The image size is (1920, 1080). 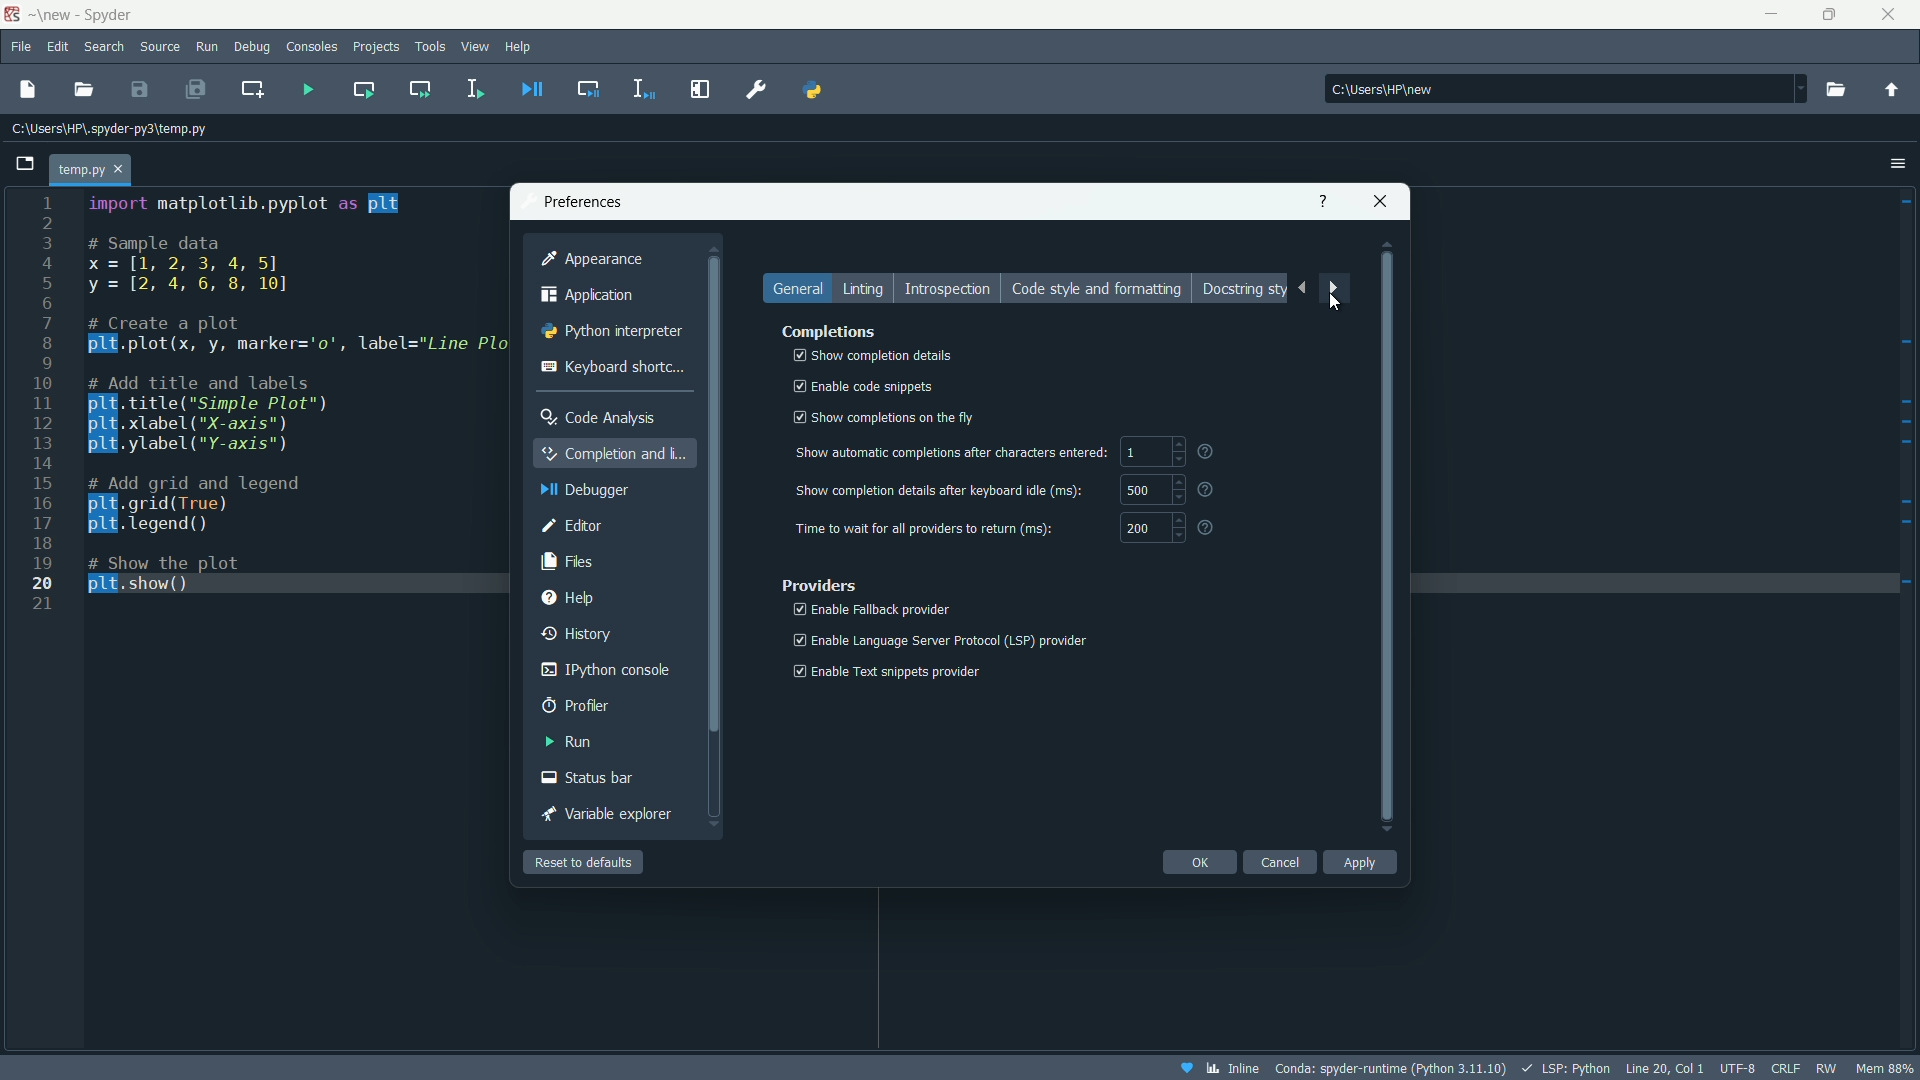 I want to click on app icon, so click(x=11, y=15).